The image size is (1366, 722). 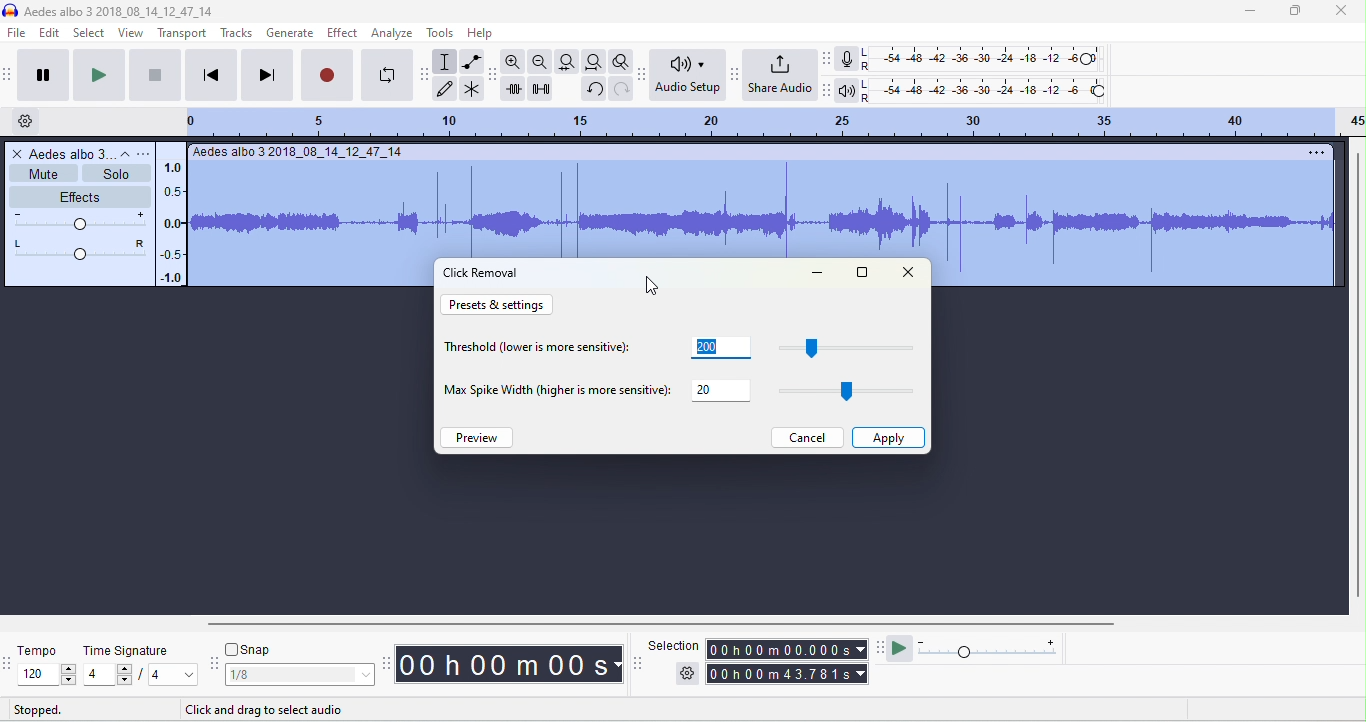 What do you see at coordinates (79, 196) in the screenshot?
I see `effects` at bounding box center [79, 196].